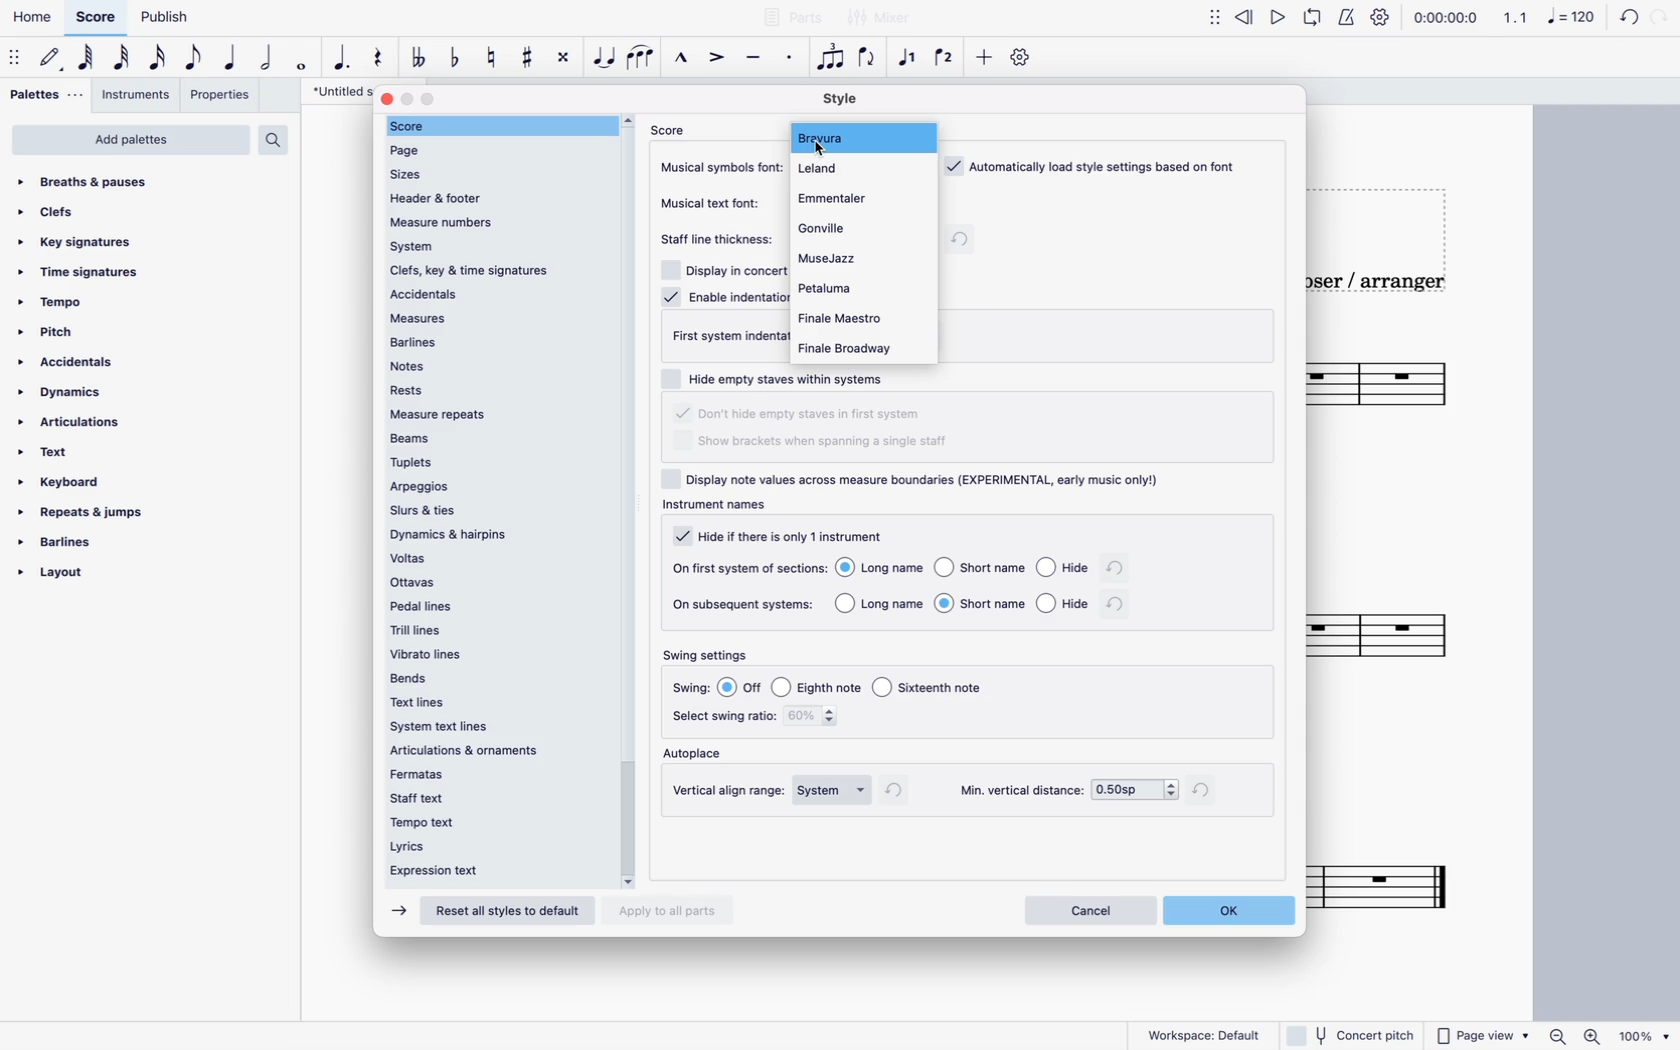  Describe the element at coordinates (726, 295) in the screenshot. I see `enable identation` at that location.